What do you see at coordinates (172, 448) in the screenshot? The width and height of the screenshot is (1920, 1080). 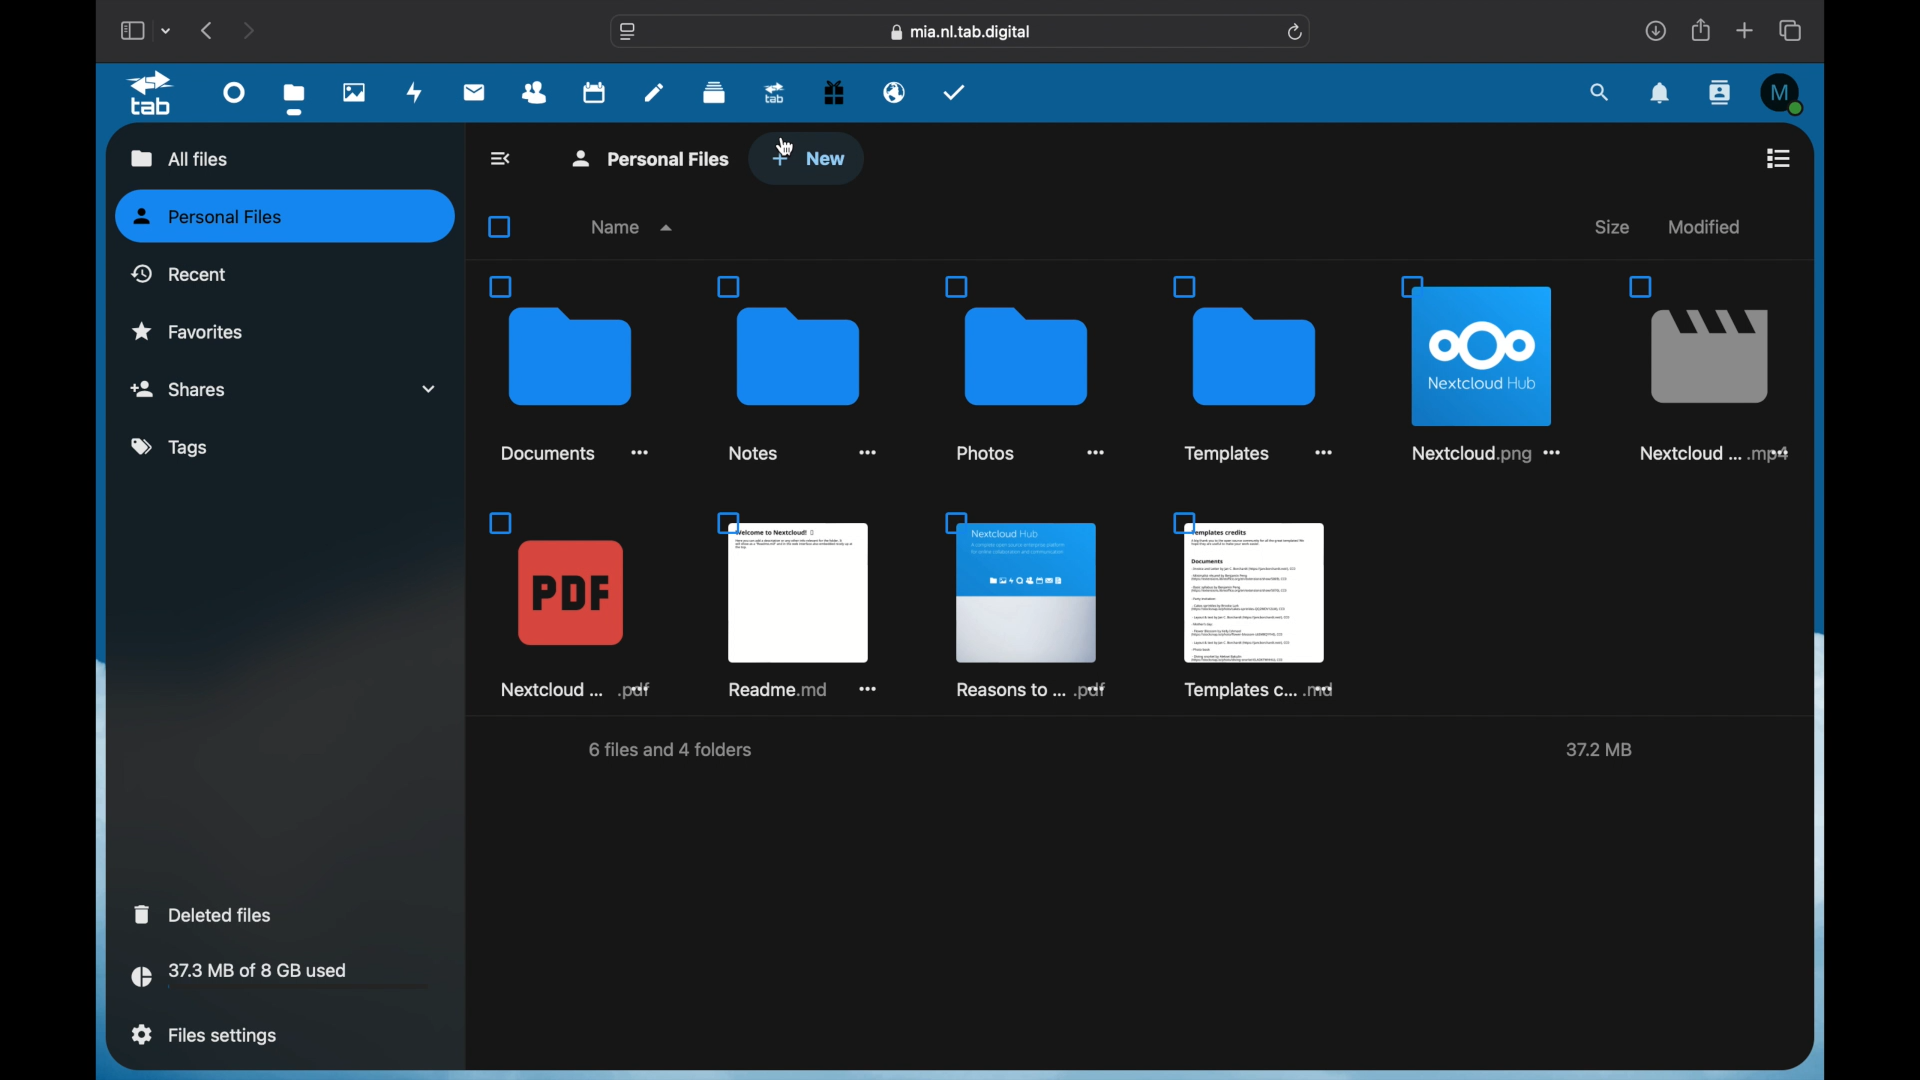 I see `tags` at bounding box center [172, 448].